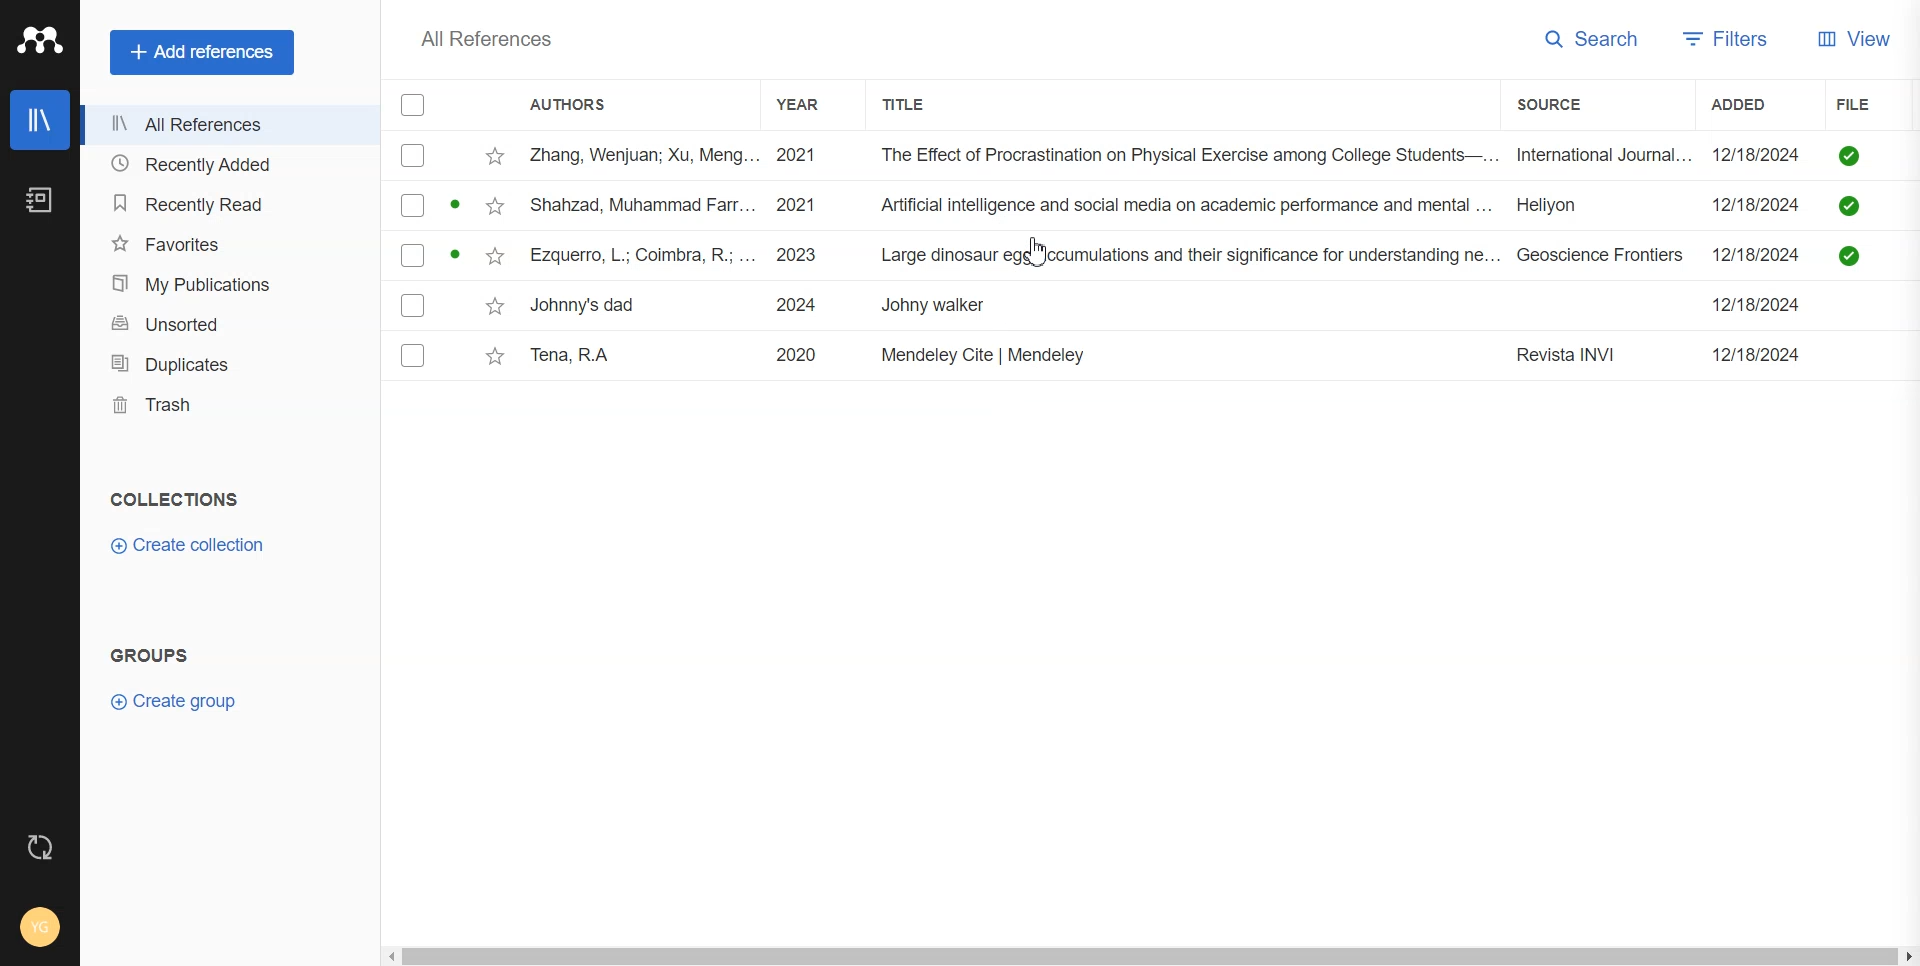 The image size is (1920, 966). Describe the element at coordinates (189, 546) in the screenshot. I see `Create Collection` at that location.